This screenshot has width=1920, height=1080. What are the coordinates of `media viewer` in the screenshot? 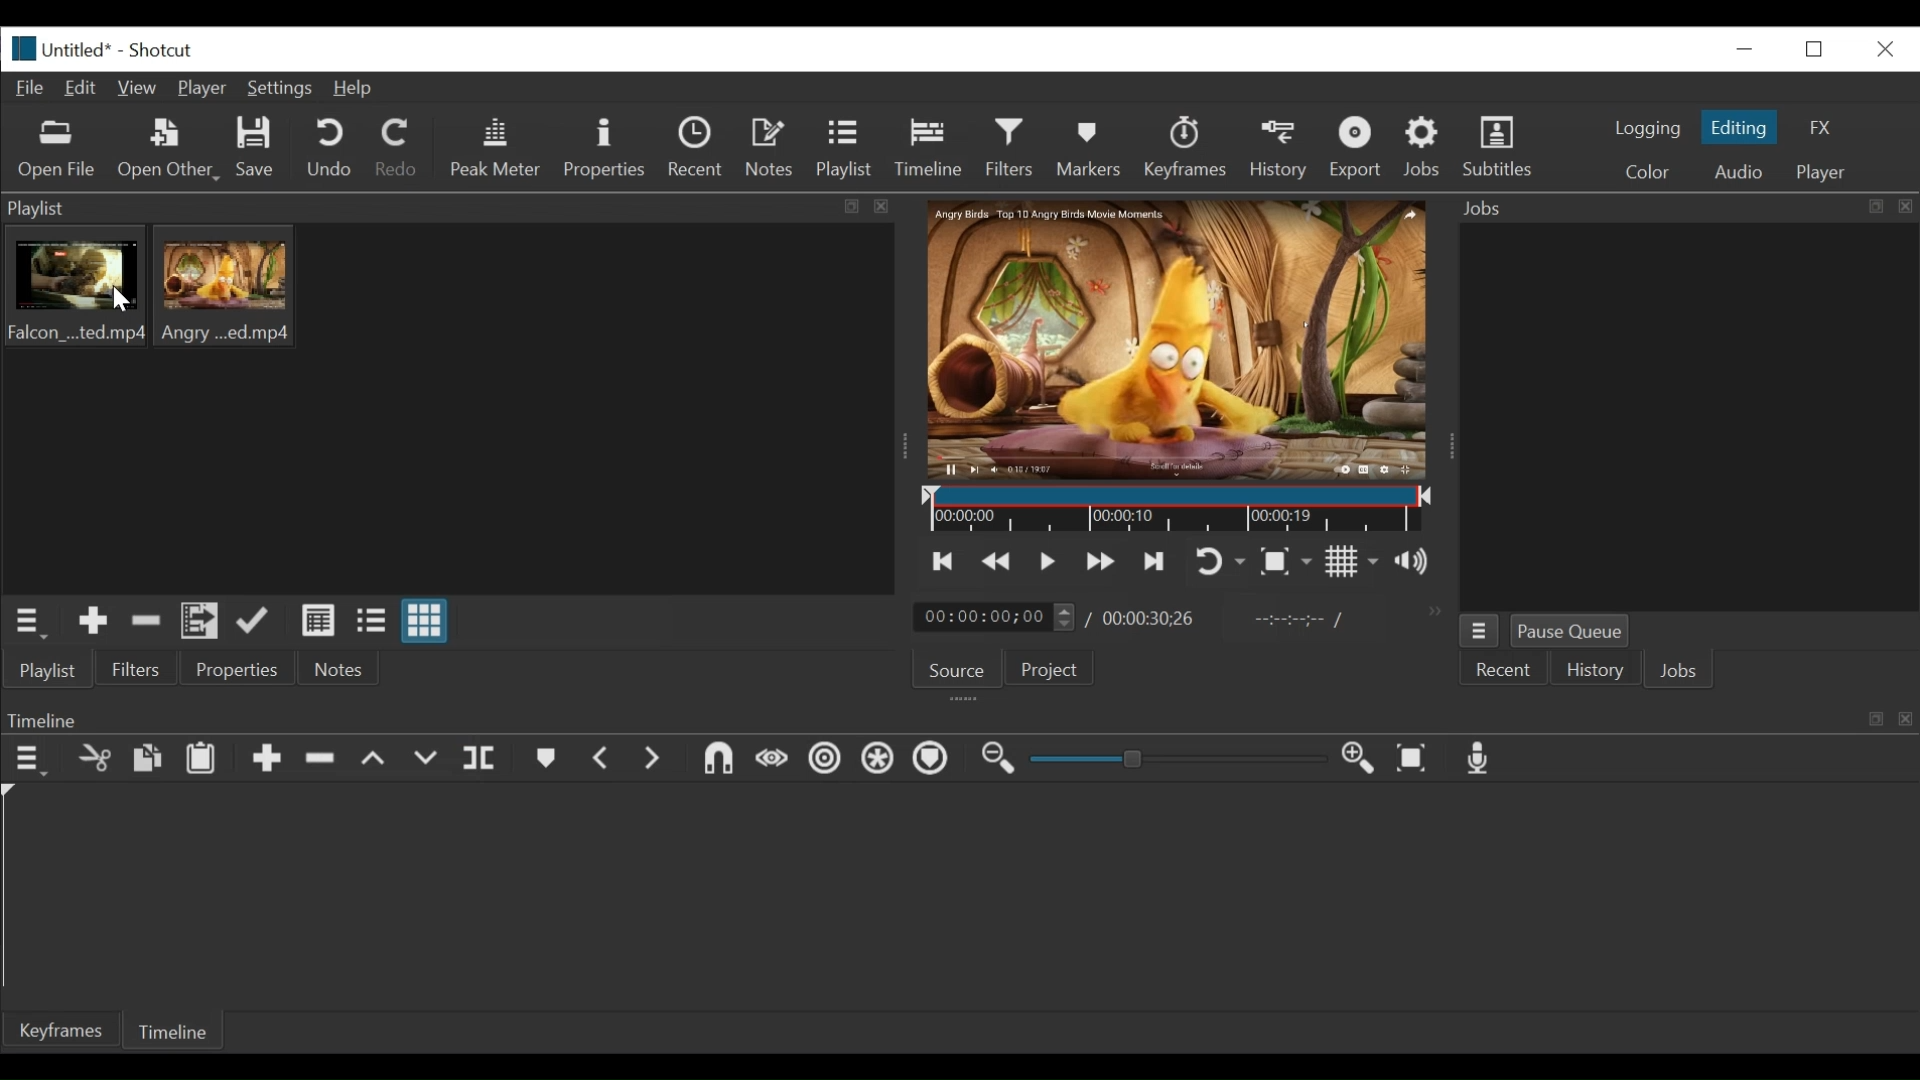 It's located at (1174, 339).